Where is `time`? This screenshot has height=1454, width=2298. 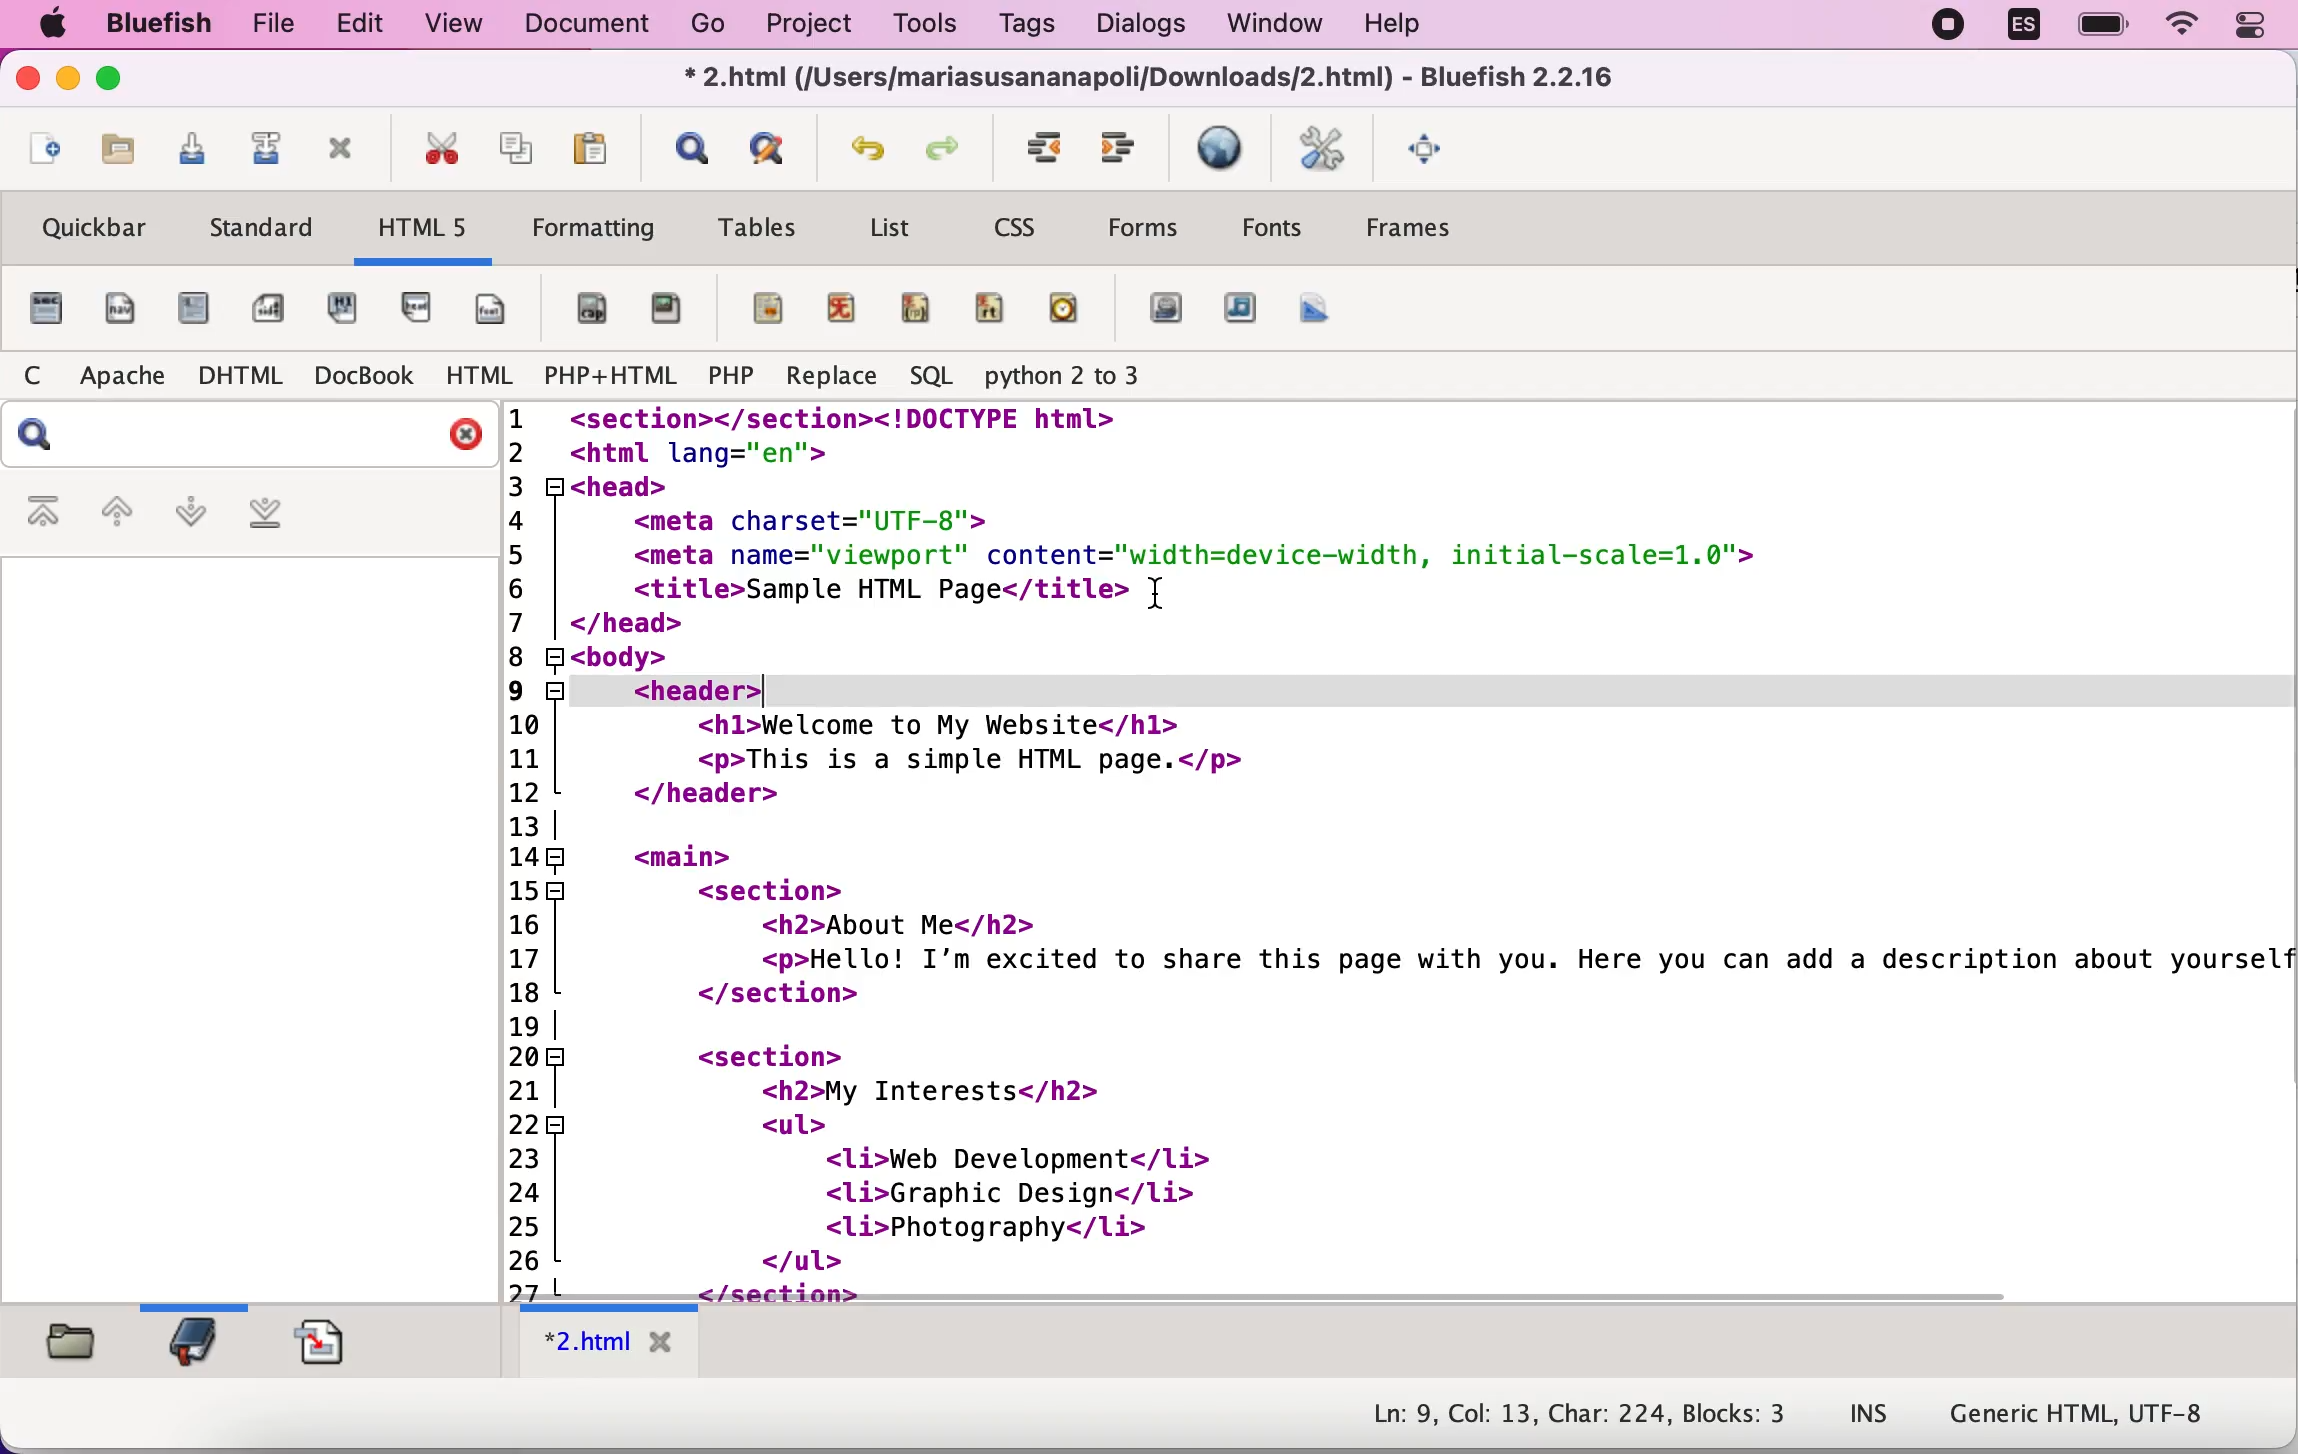 time is located at coordinates (1068, 306).